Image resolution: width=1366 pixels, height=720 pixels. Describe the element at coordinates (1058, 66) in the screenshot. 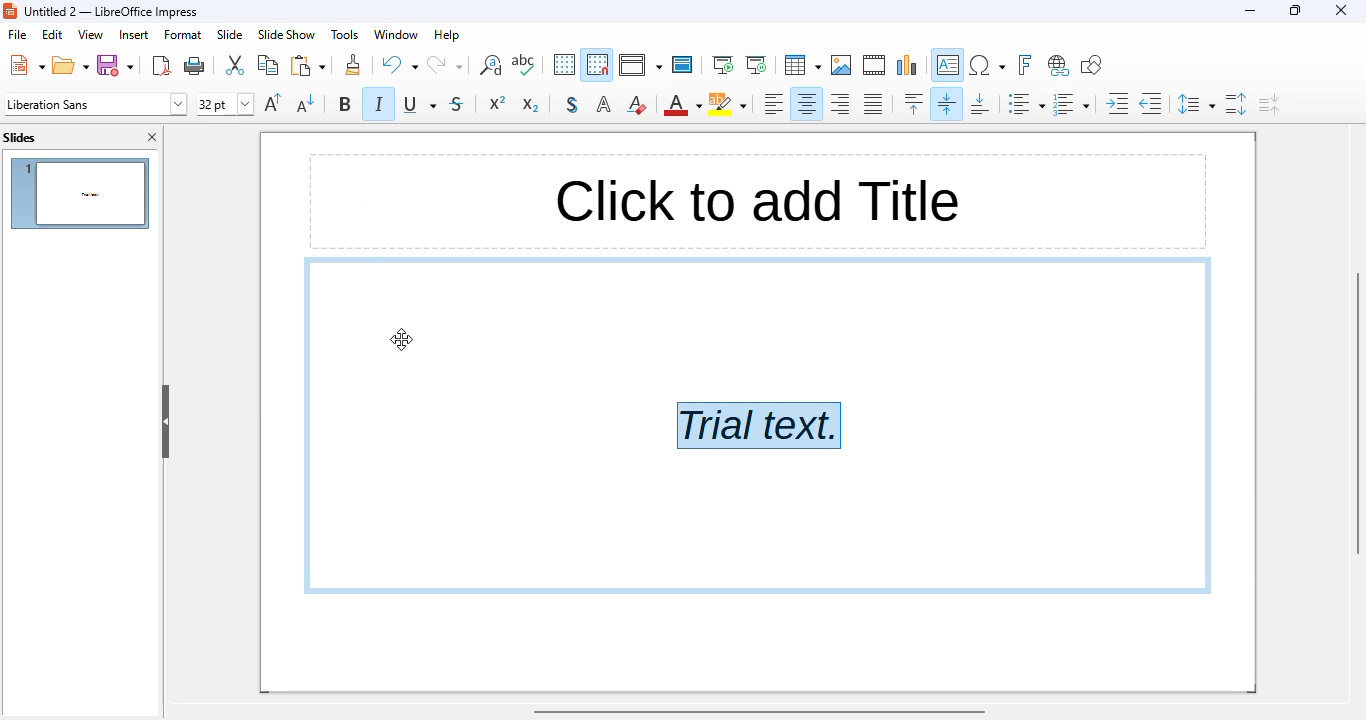

I see `insert hyperlink` at that location.